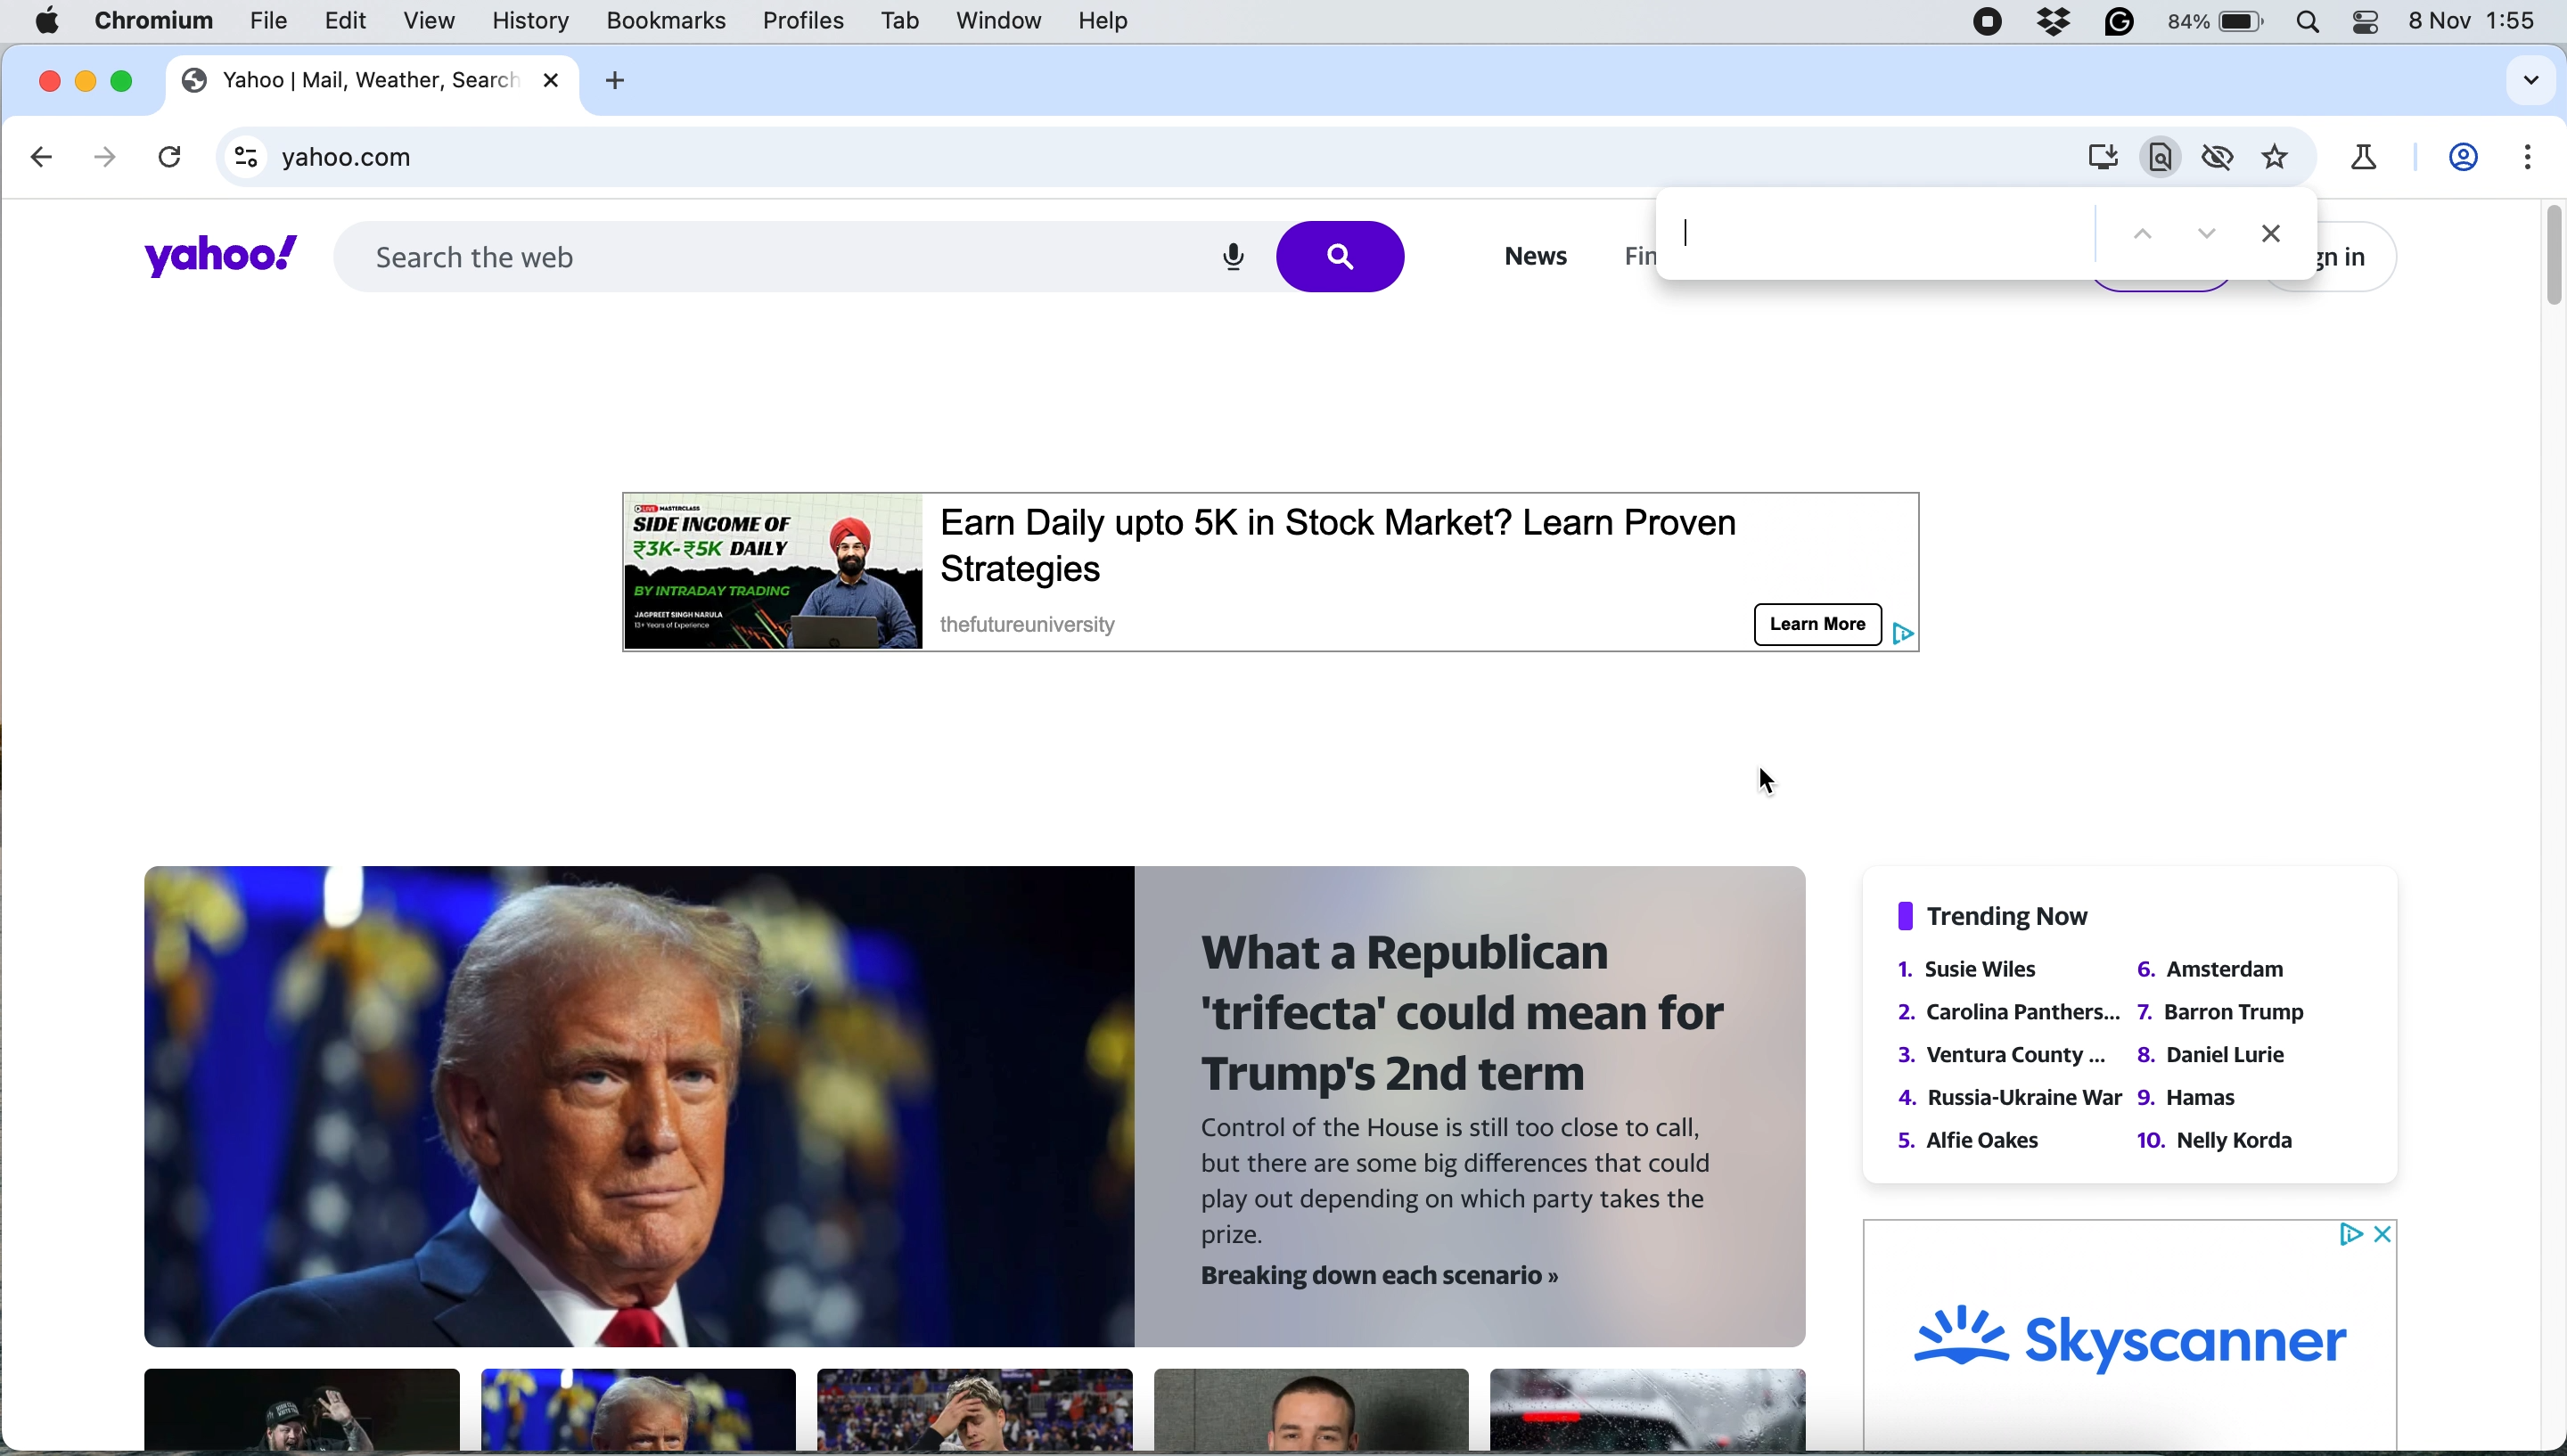 The image size is (2567, 1456). Describe the element at coordinates (46, 158) in the screenshot. I see `go back` at that location.